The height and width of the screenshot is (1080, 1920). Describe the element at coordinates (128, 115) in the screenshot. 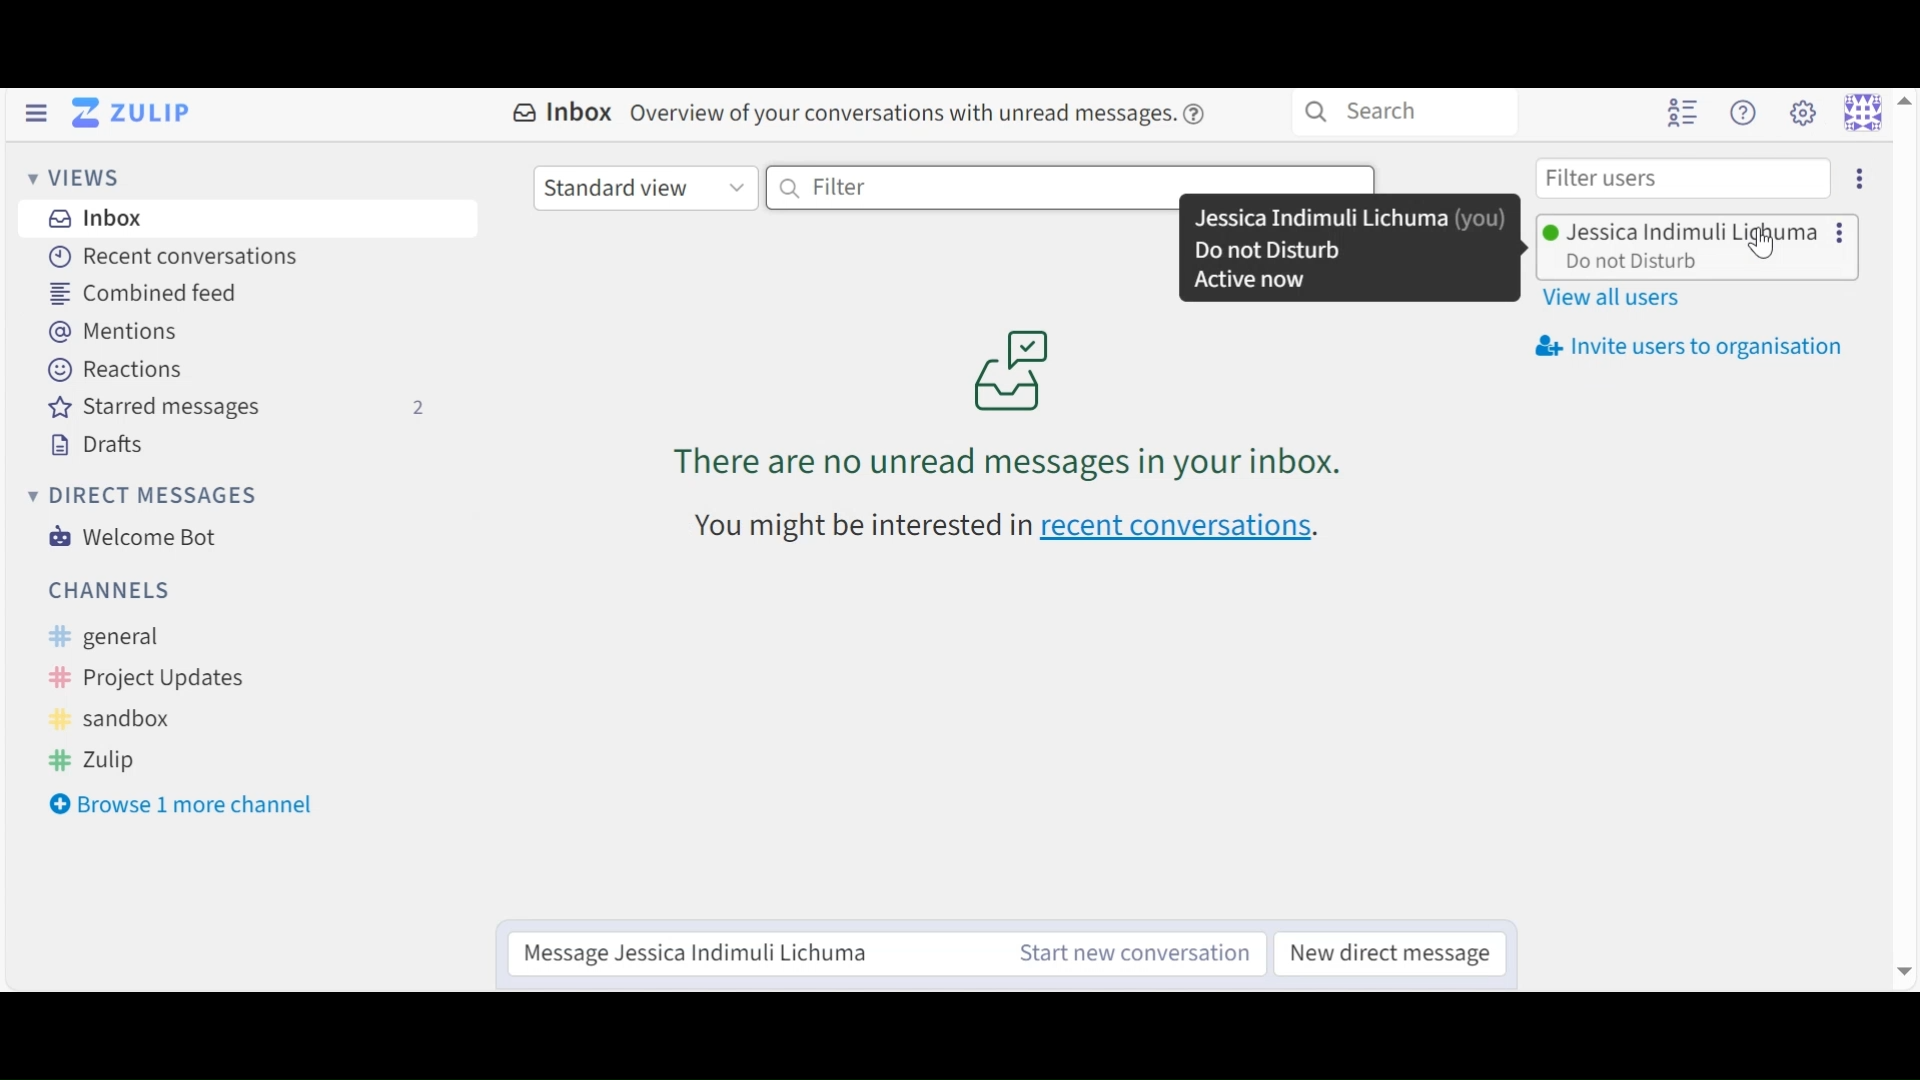

I see `Go to Home View` at that location.